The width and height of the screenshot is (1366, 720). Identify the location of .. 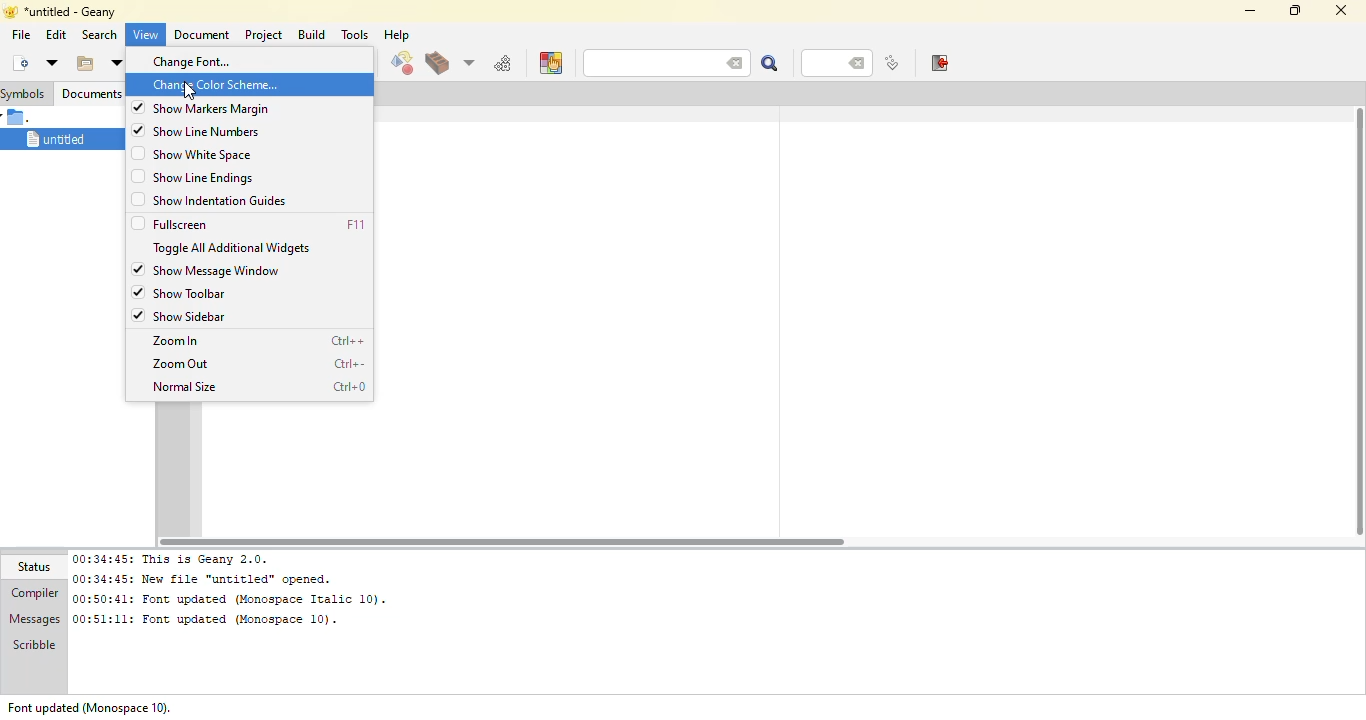
(22, 117).